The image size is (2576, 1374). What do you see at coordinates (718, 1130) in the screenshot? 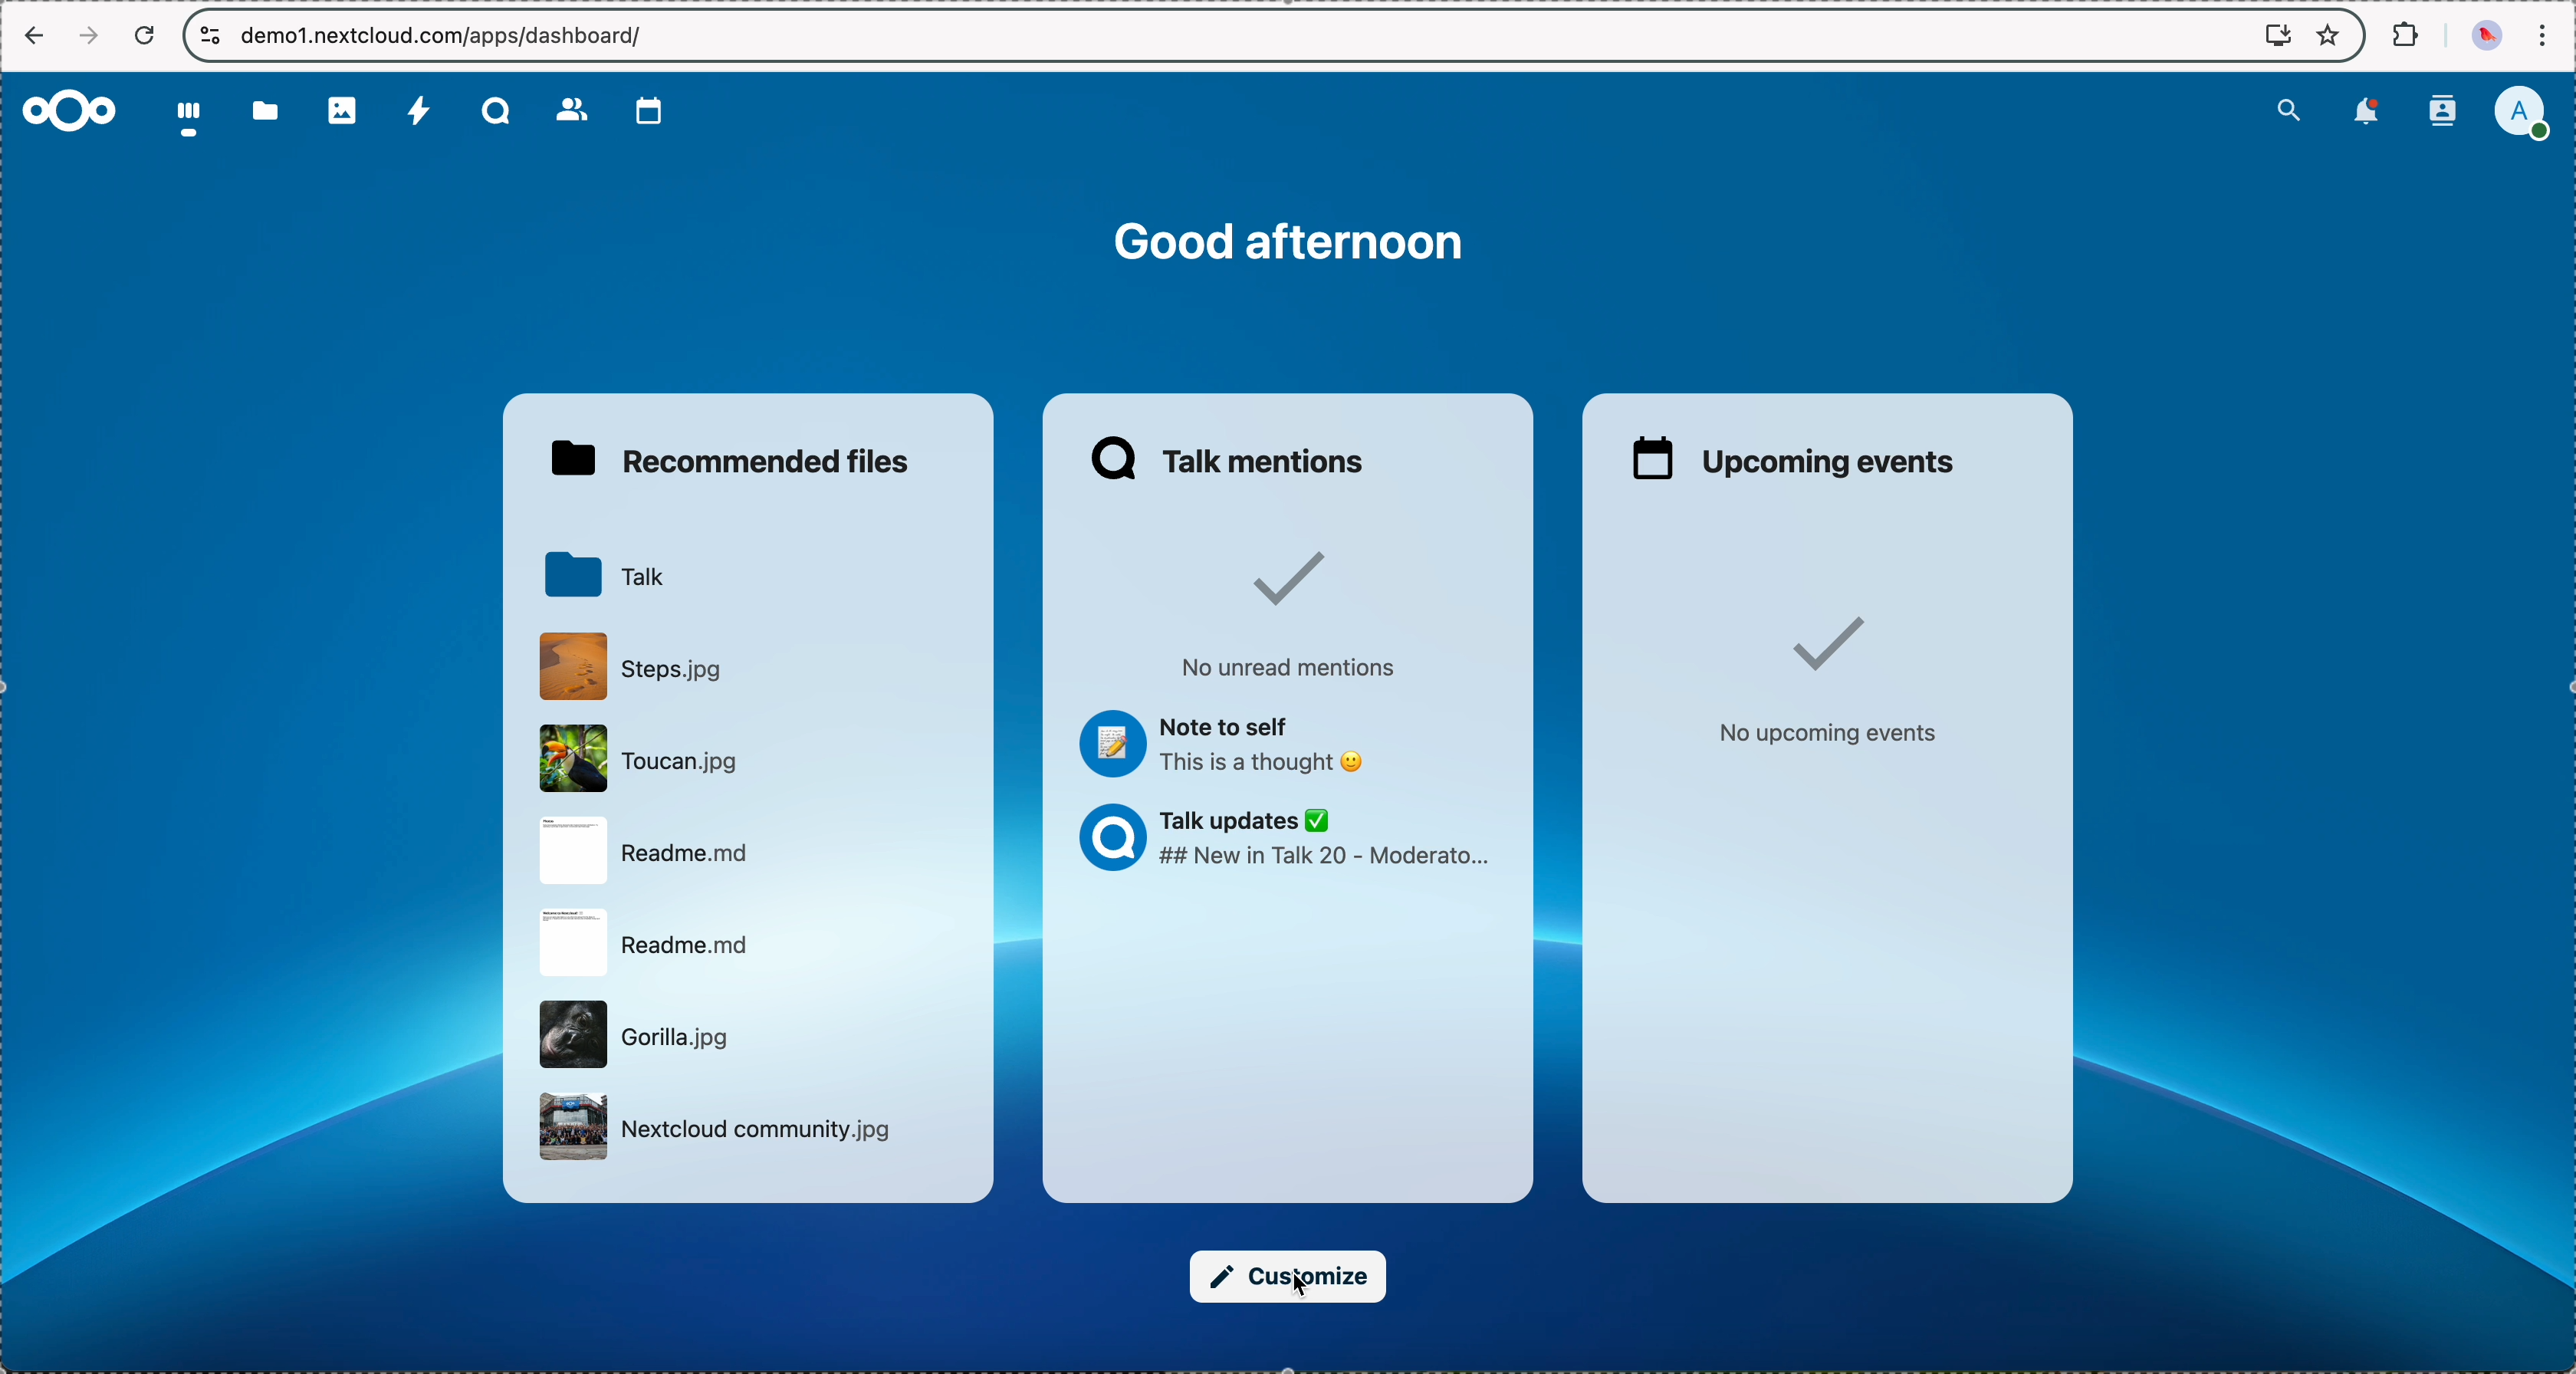
I see `file` at bounding box center [718, 1130].